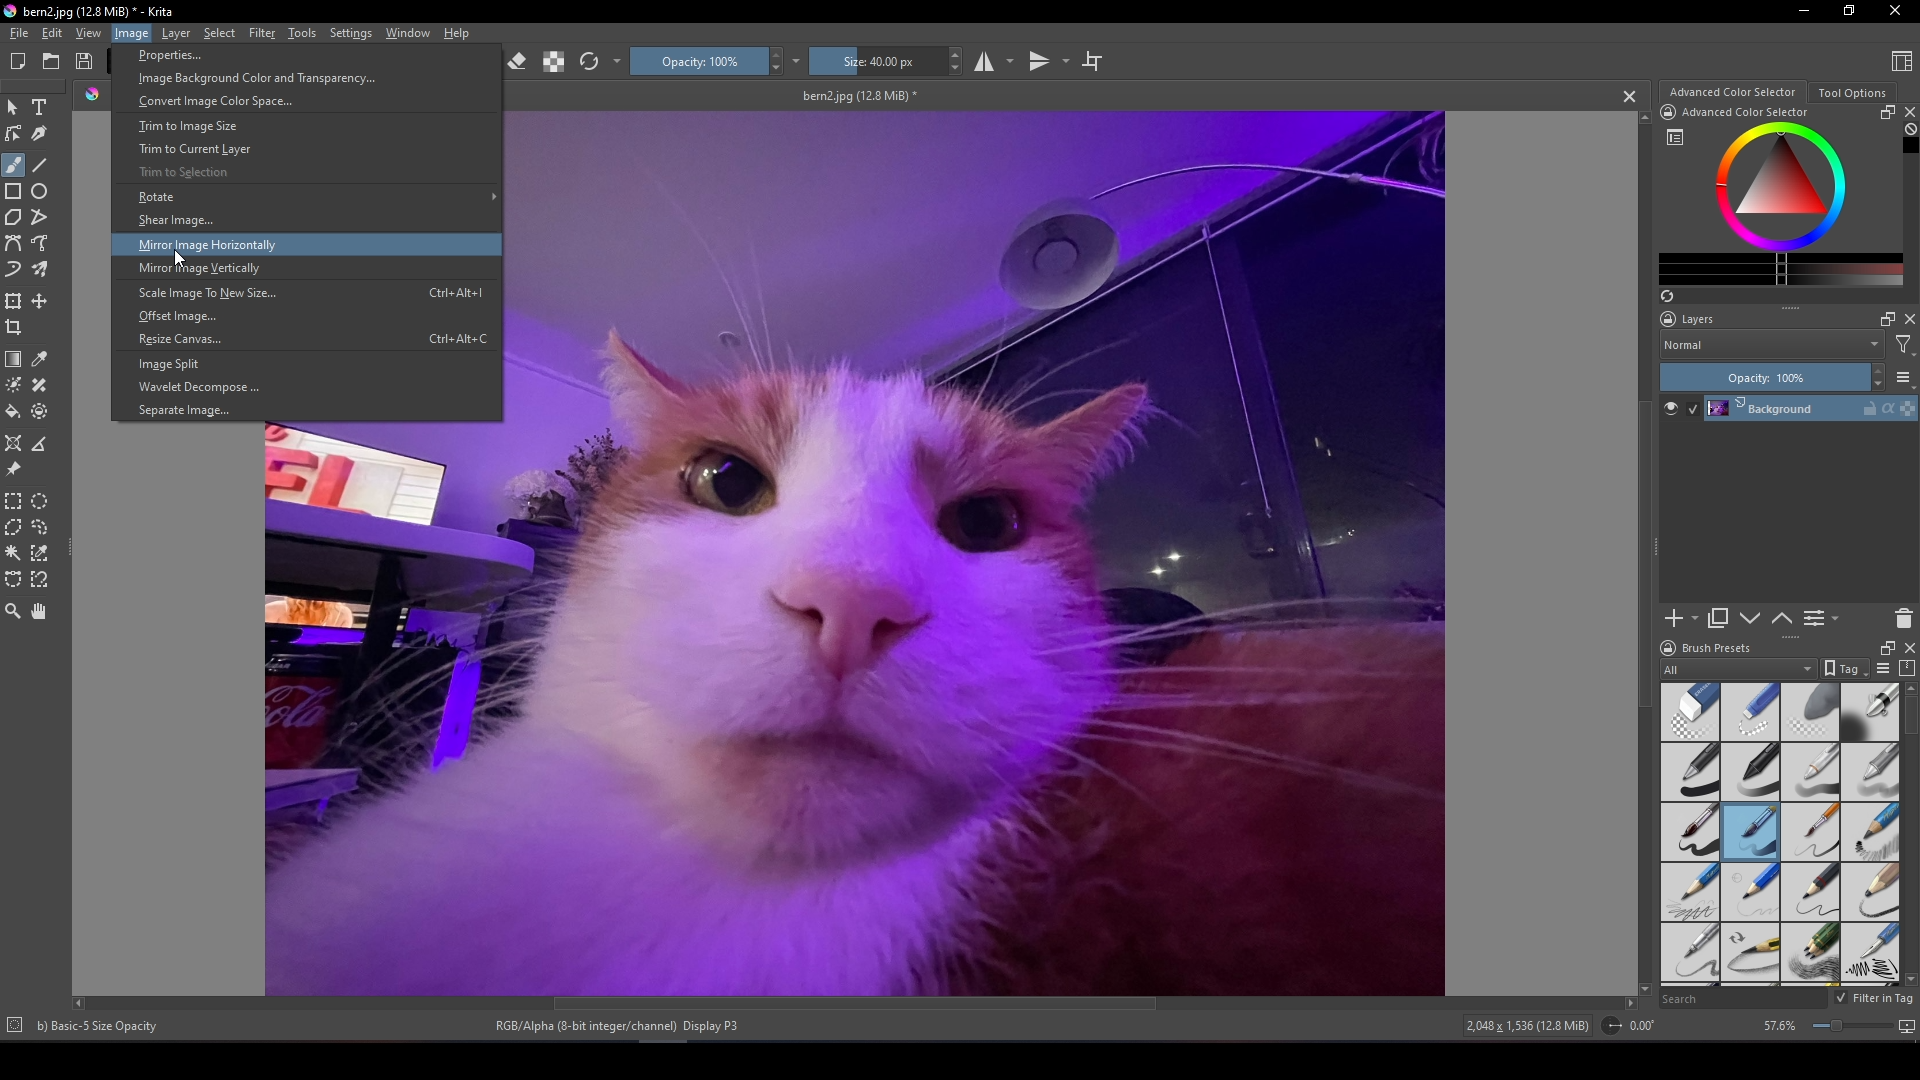  I want to click on Advanced color selector, so click(1733, 91).